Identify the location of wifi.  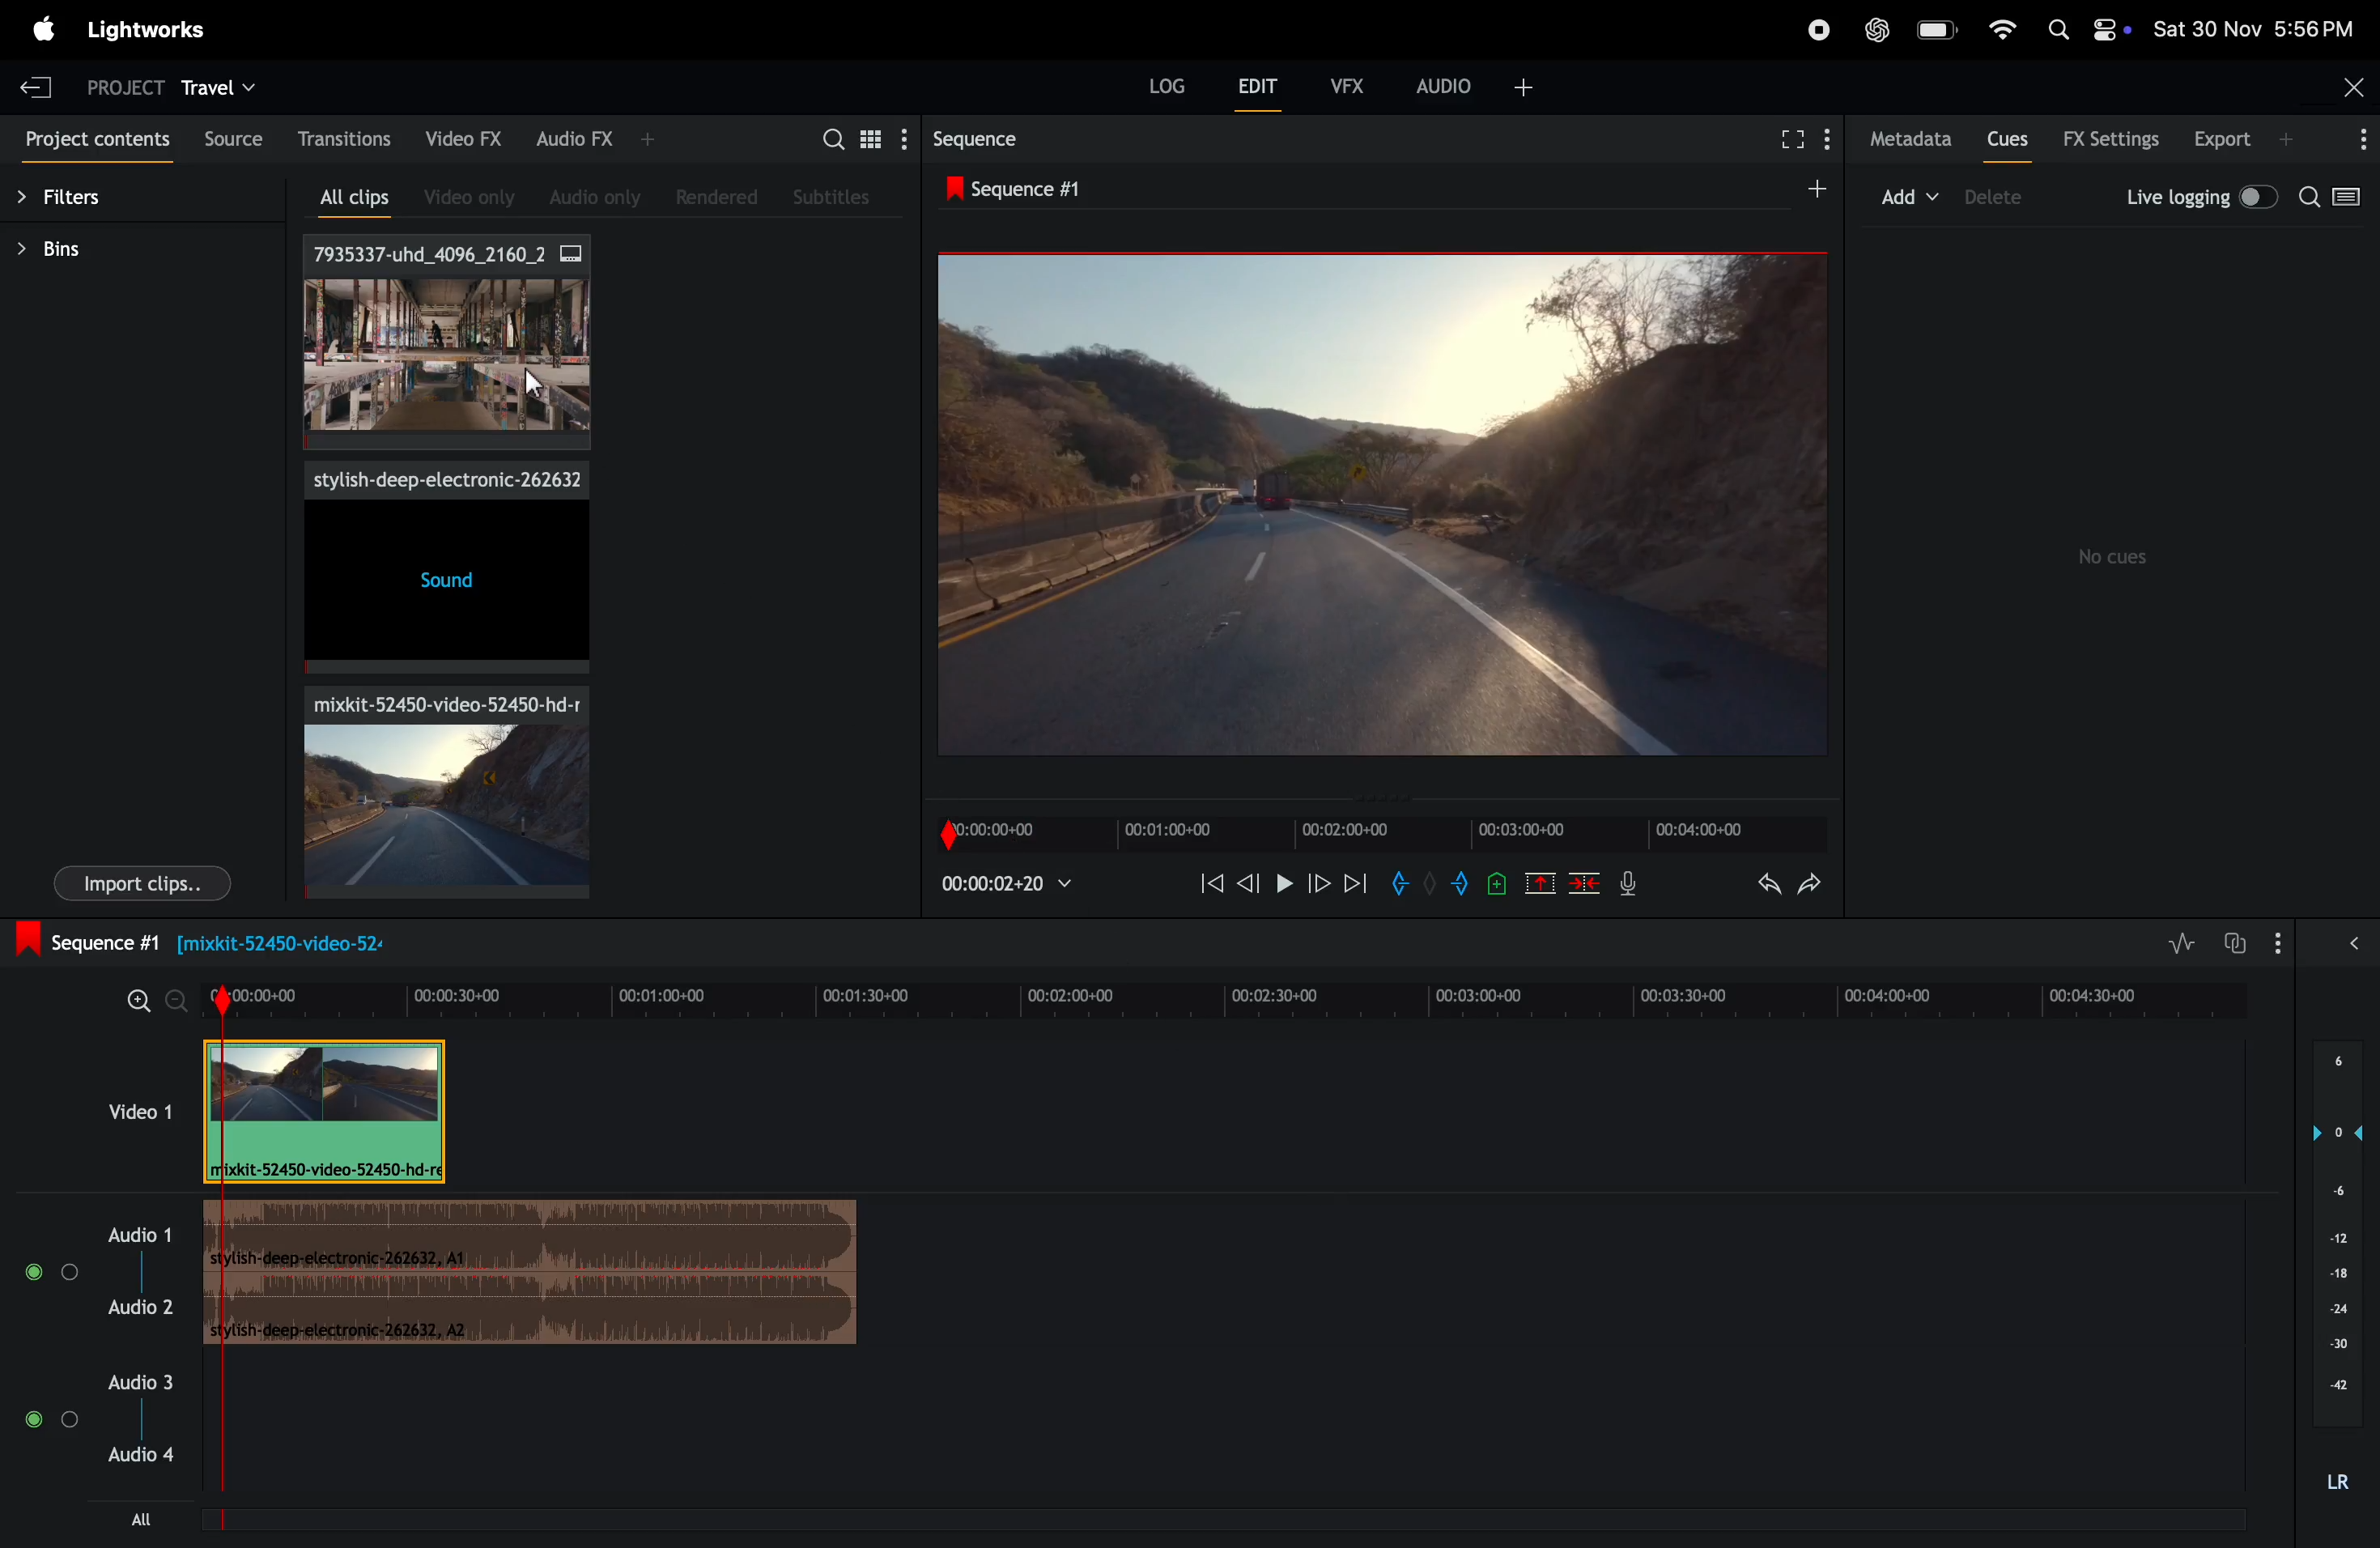
(1998, 27).